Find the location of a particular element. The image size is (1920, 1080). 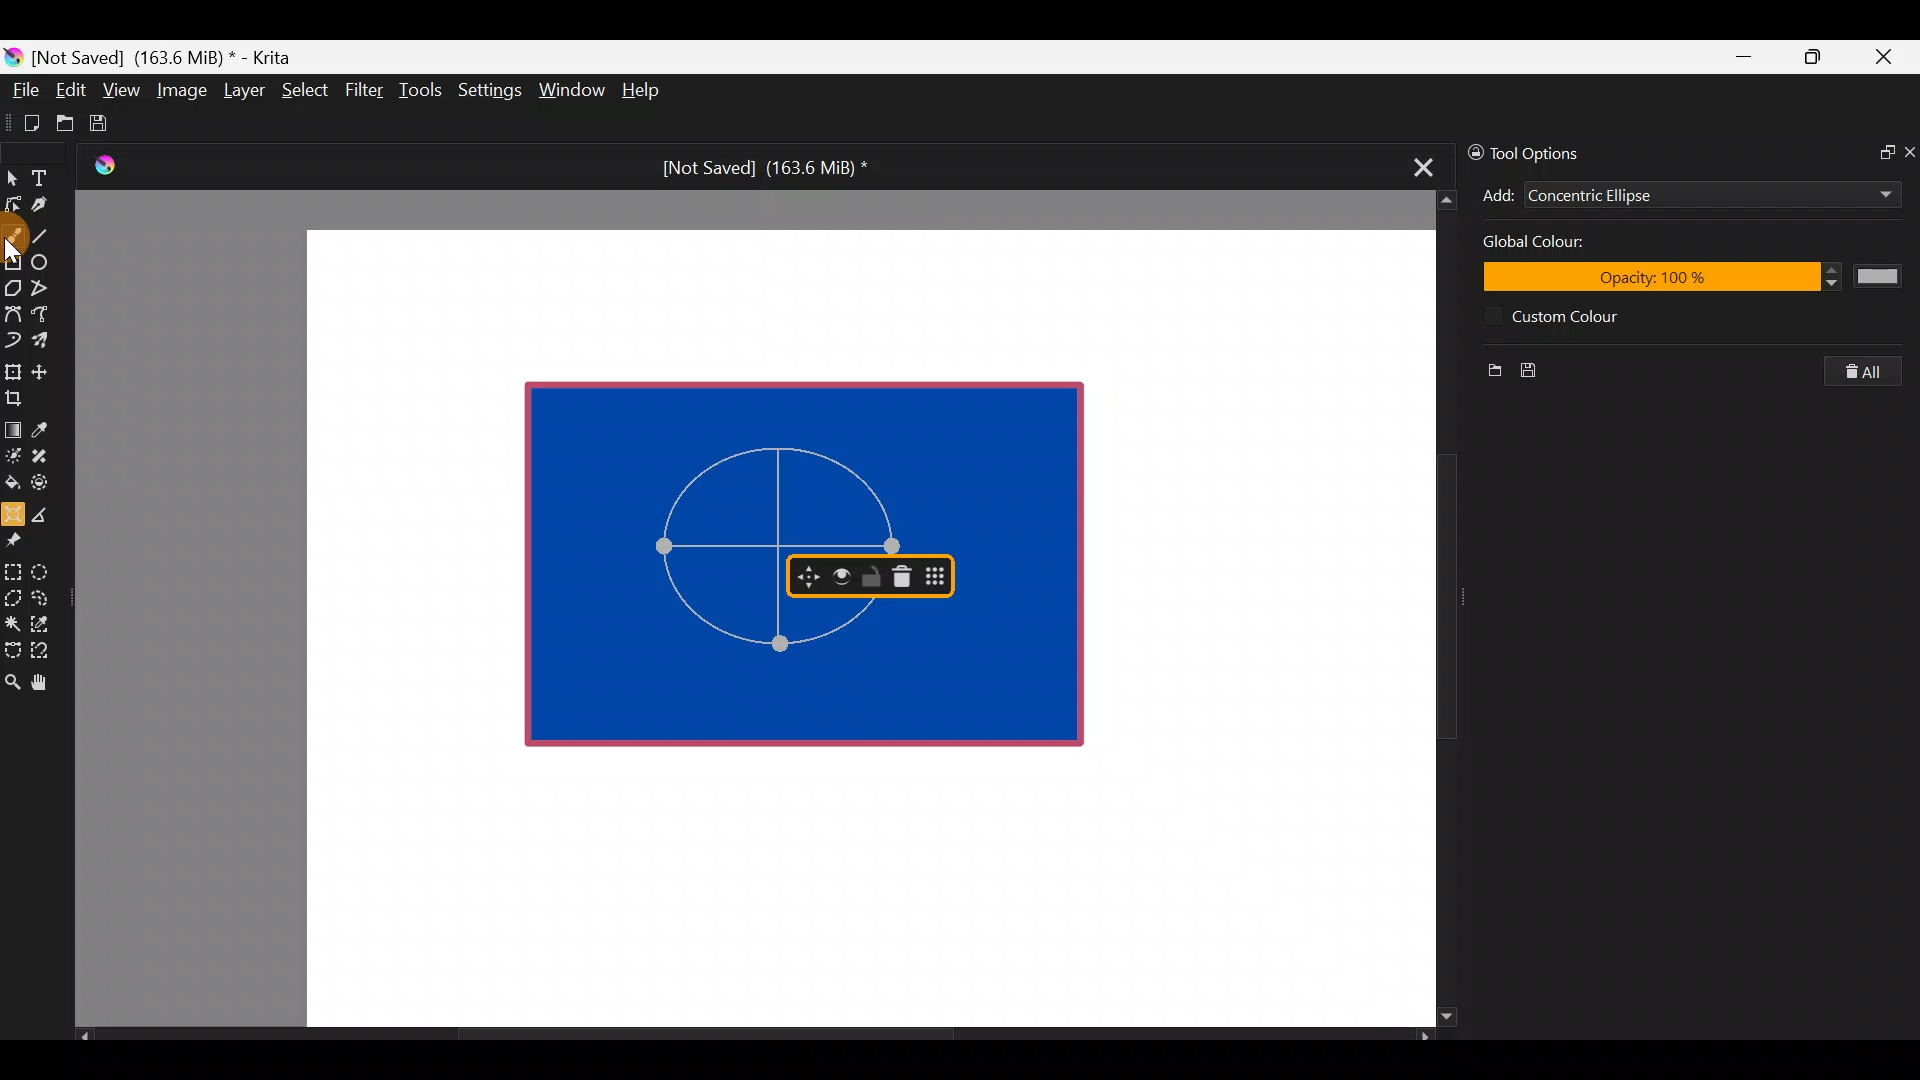

Smart patch tool is located at coordinates (46, 455).